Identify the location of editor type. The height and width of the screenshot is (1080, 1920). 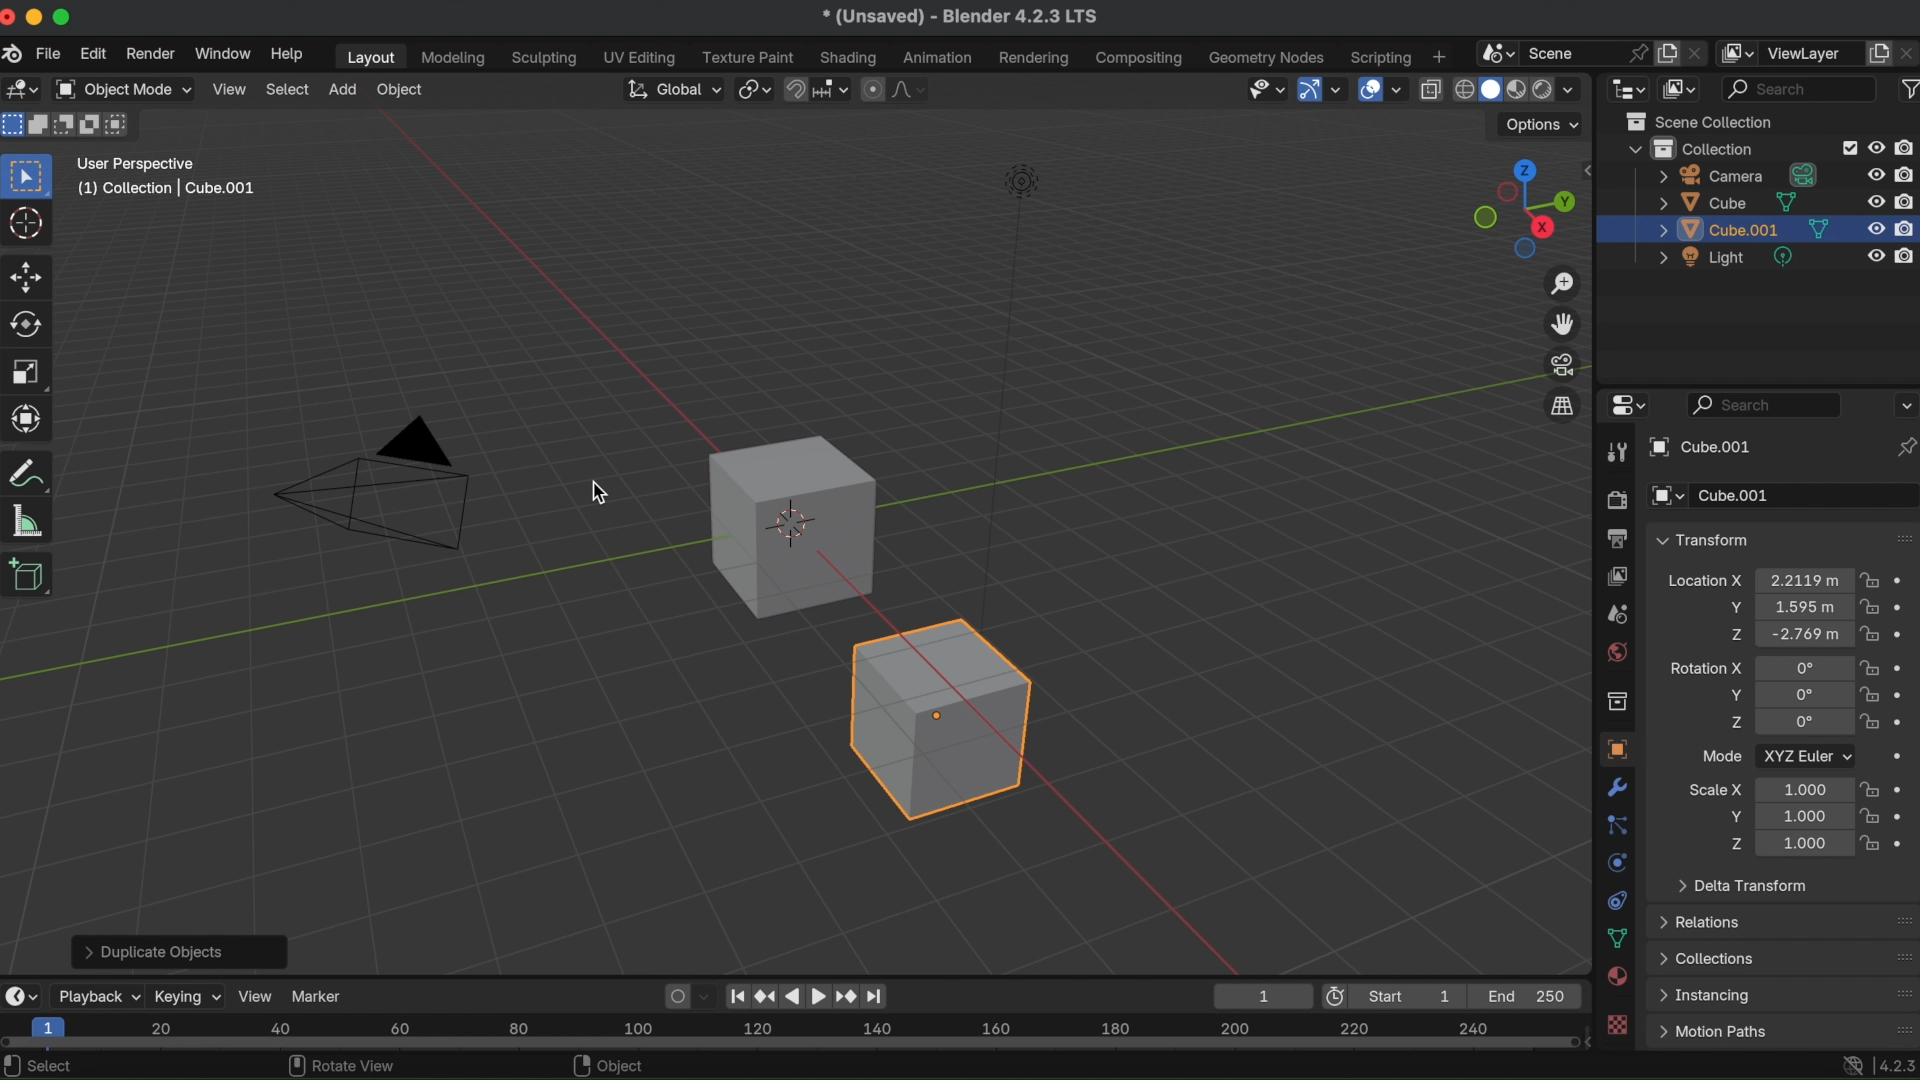
(20, 995).